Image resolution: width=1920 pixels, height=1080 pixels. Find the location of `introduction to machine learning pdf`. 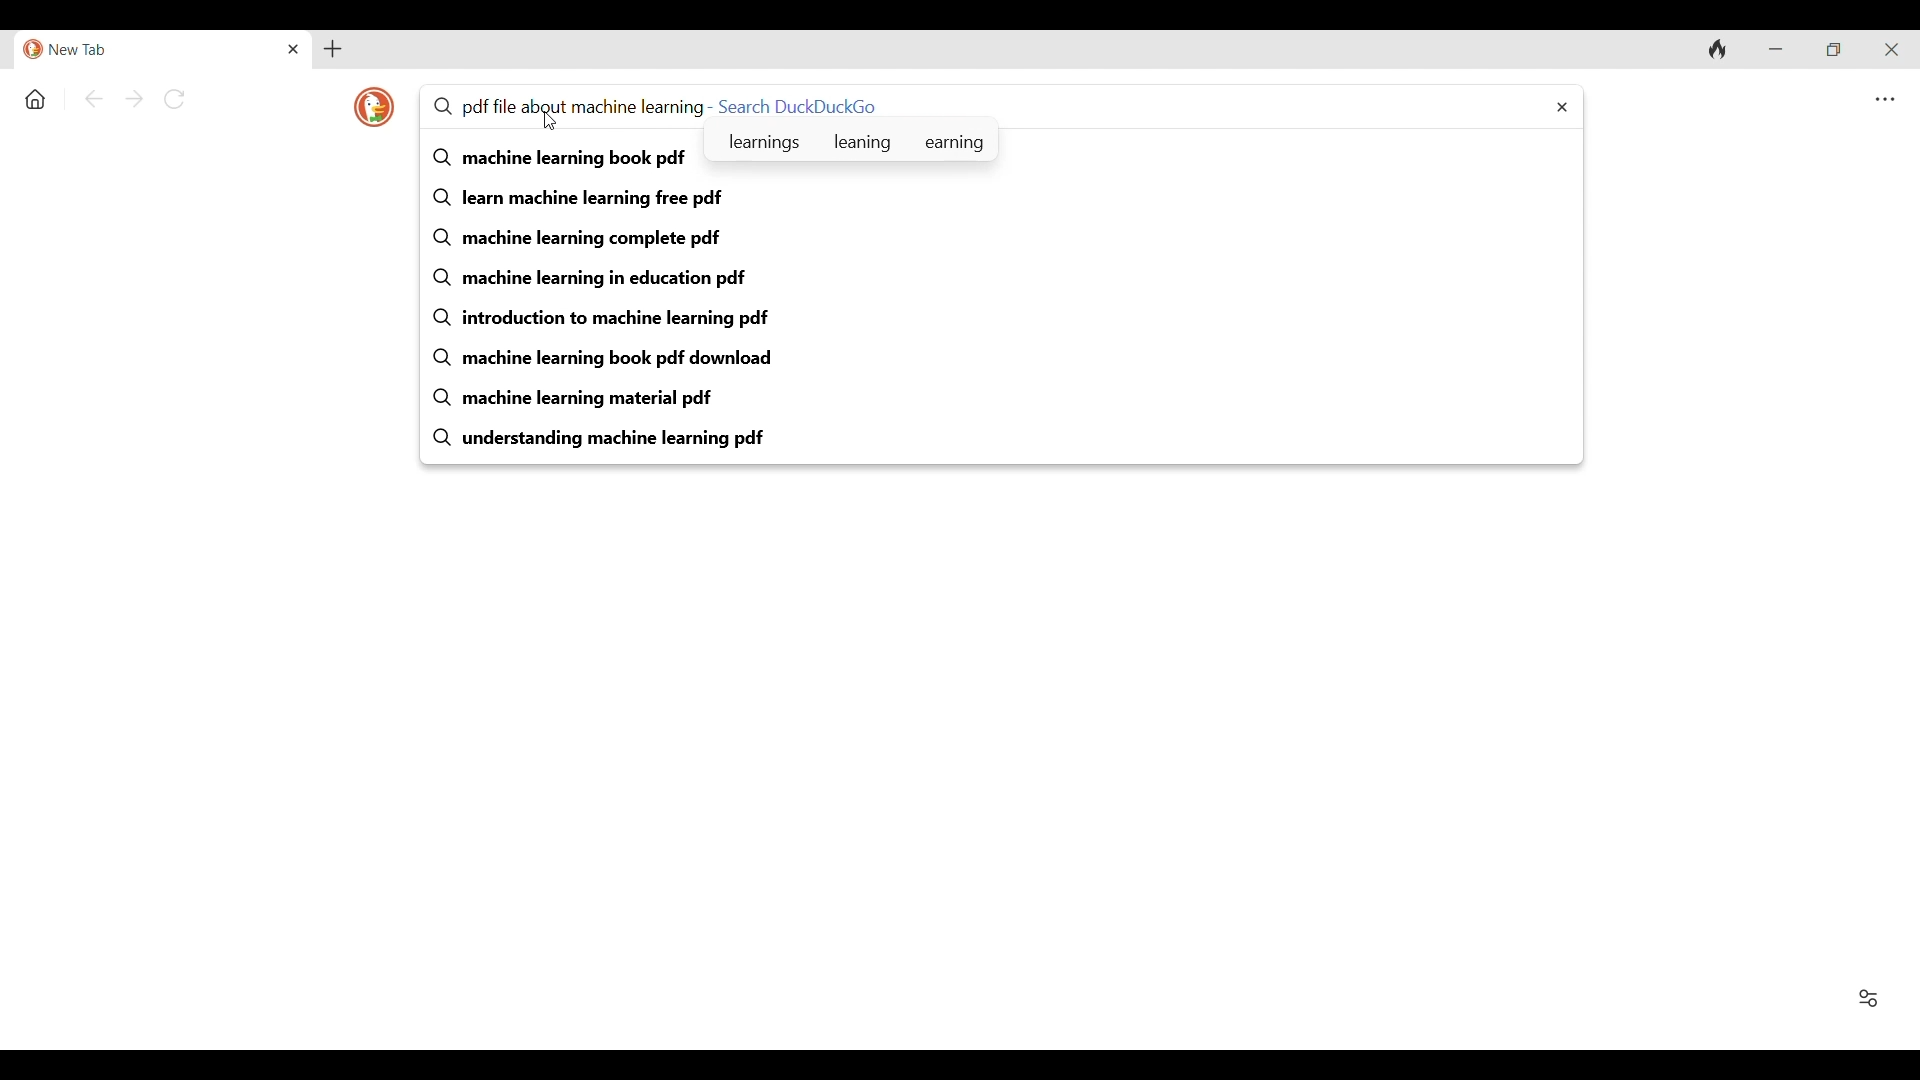

introduction to machine learning pdf is located at coordinates (1004, 318).